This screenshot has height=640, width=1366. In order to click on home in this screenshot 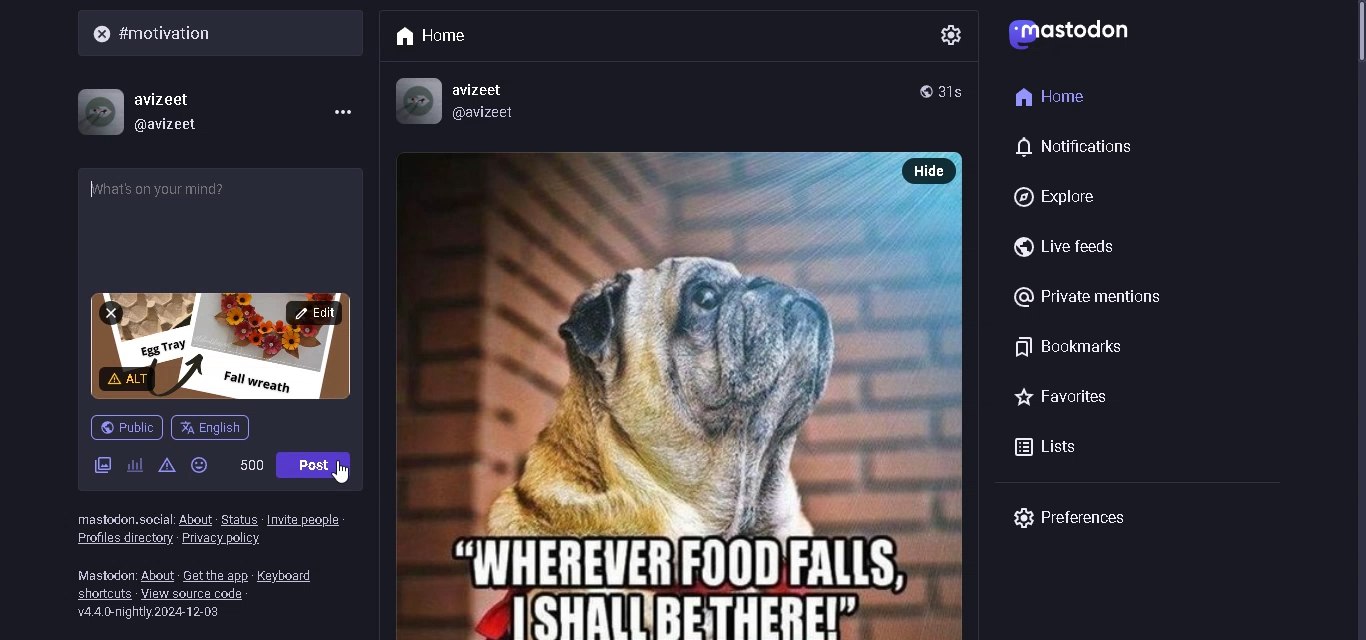, I will do `click(1053, 95)`.